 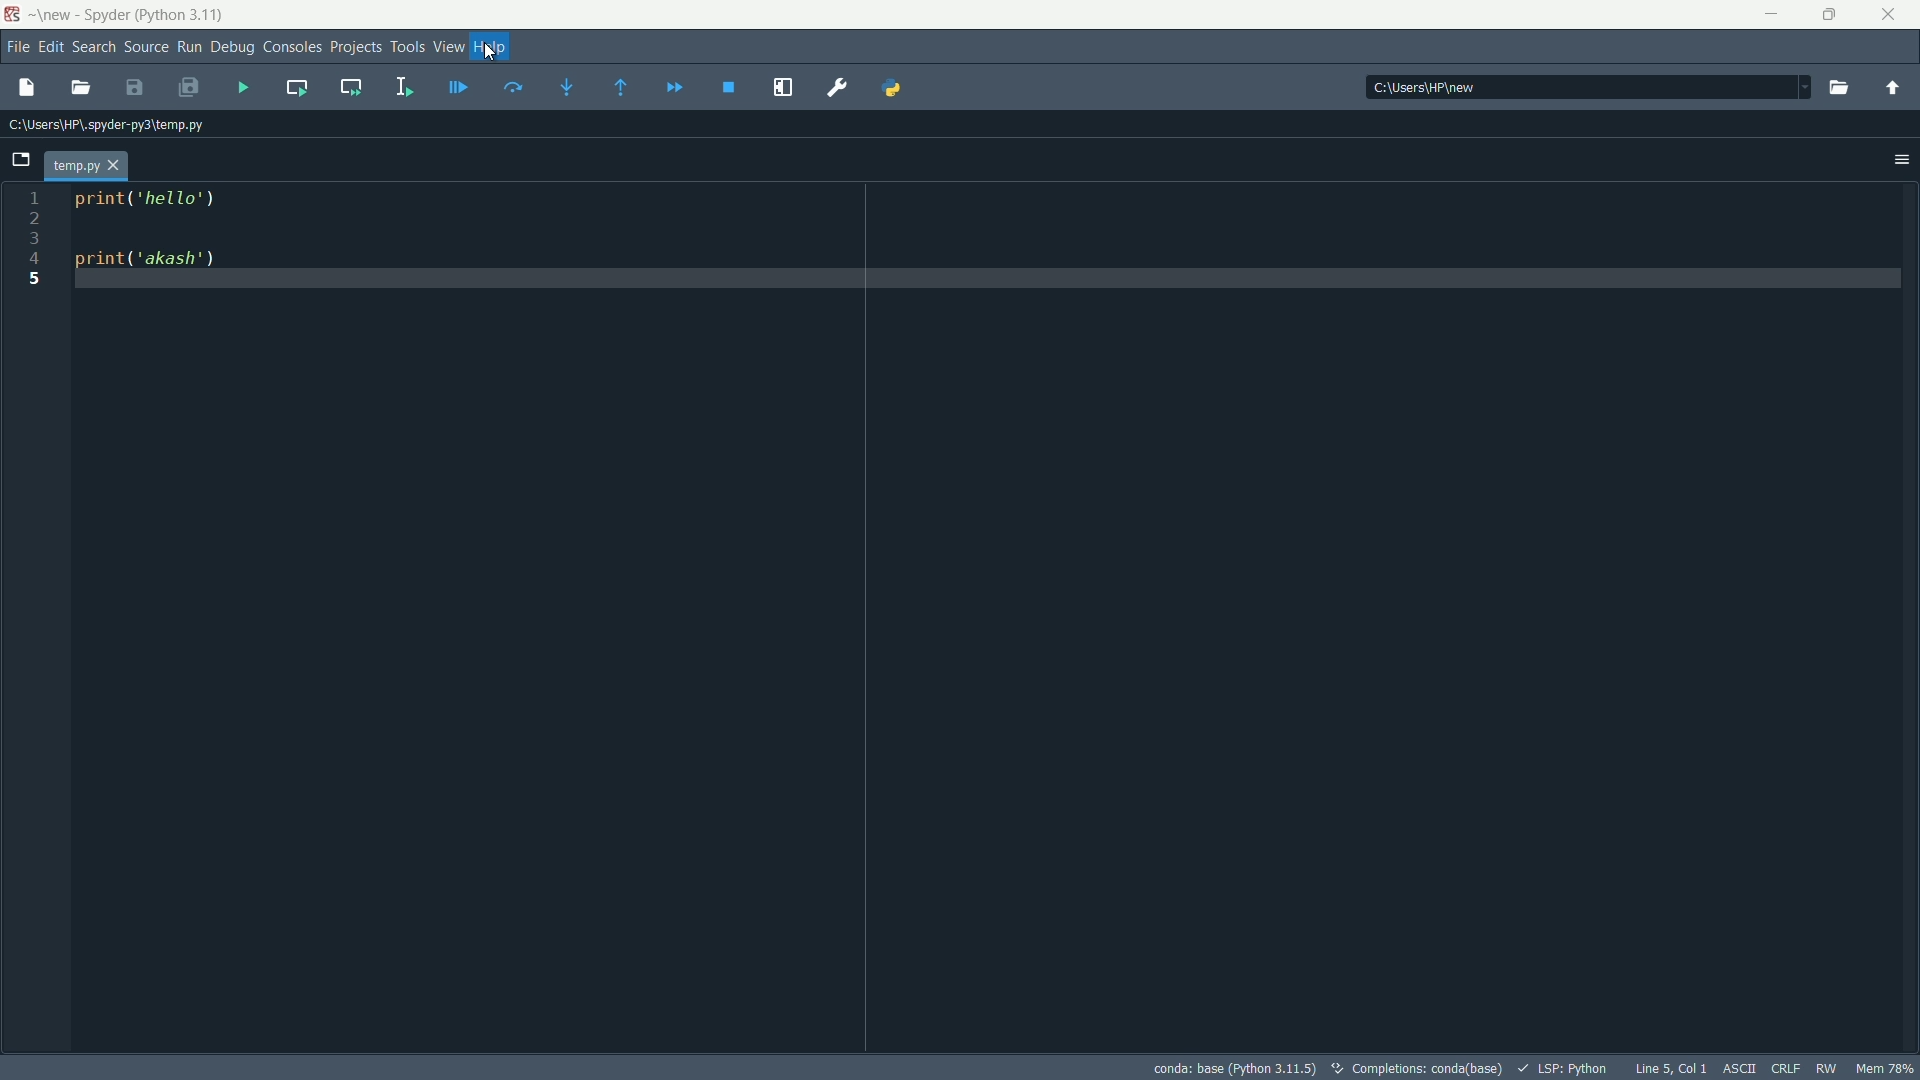 What do you see at coordinates (1412, 1068) in the screenshot?
I see `completions:conda` at bounding box center [1412, 1068].